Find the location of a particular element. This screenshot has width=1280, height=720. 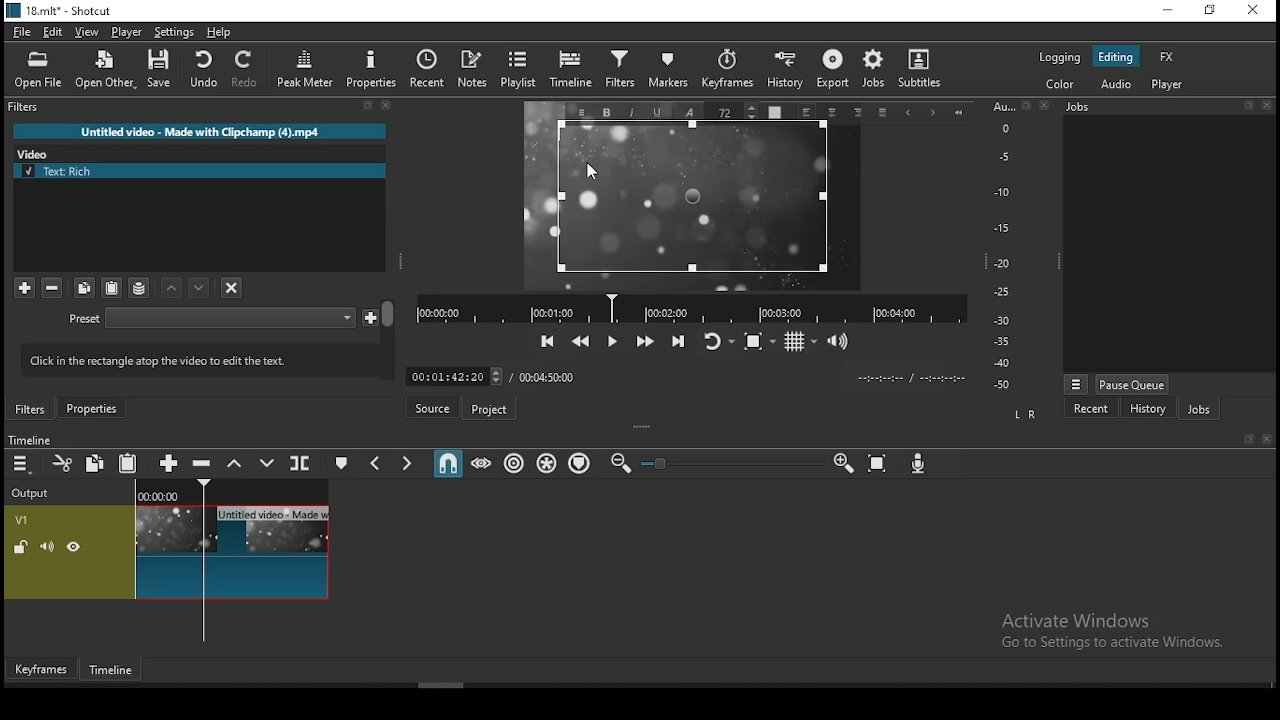

editing is located at coordinates (1117, 56).